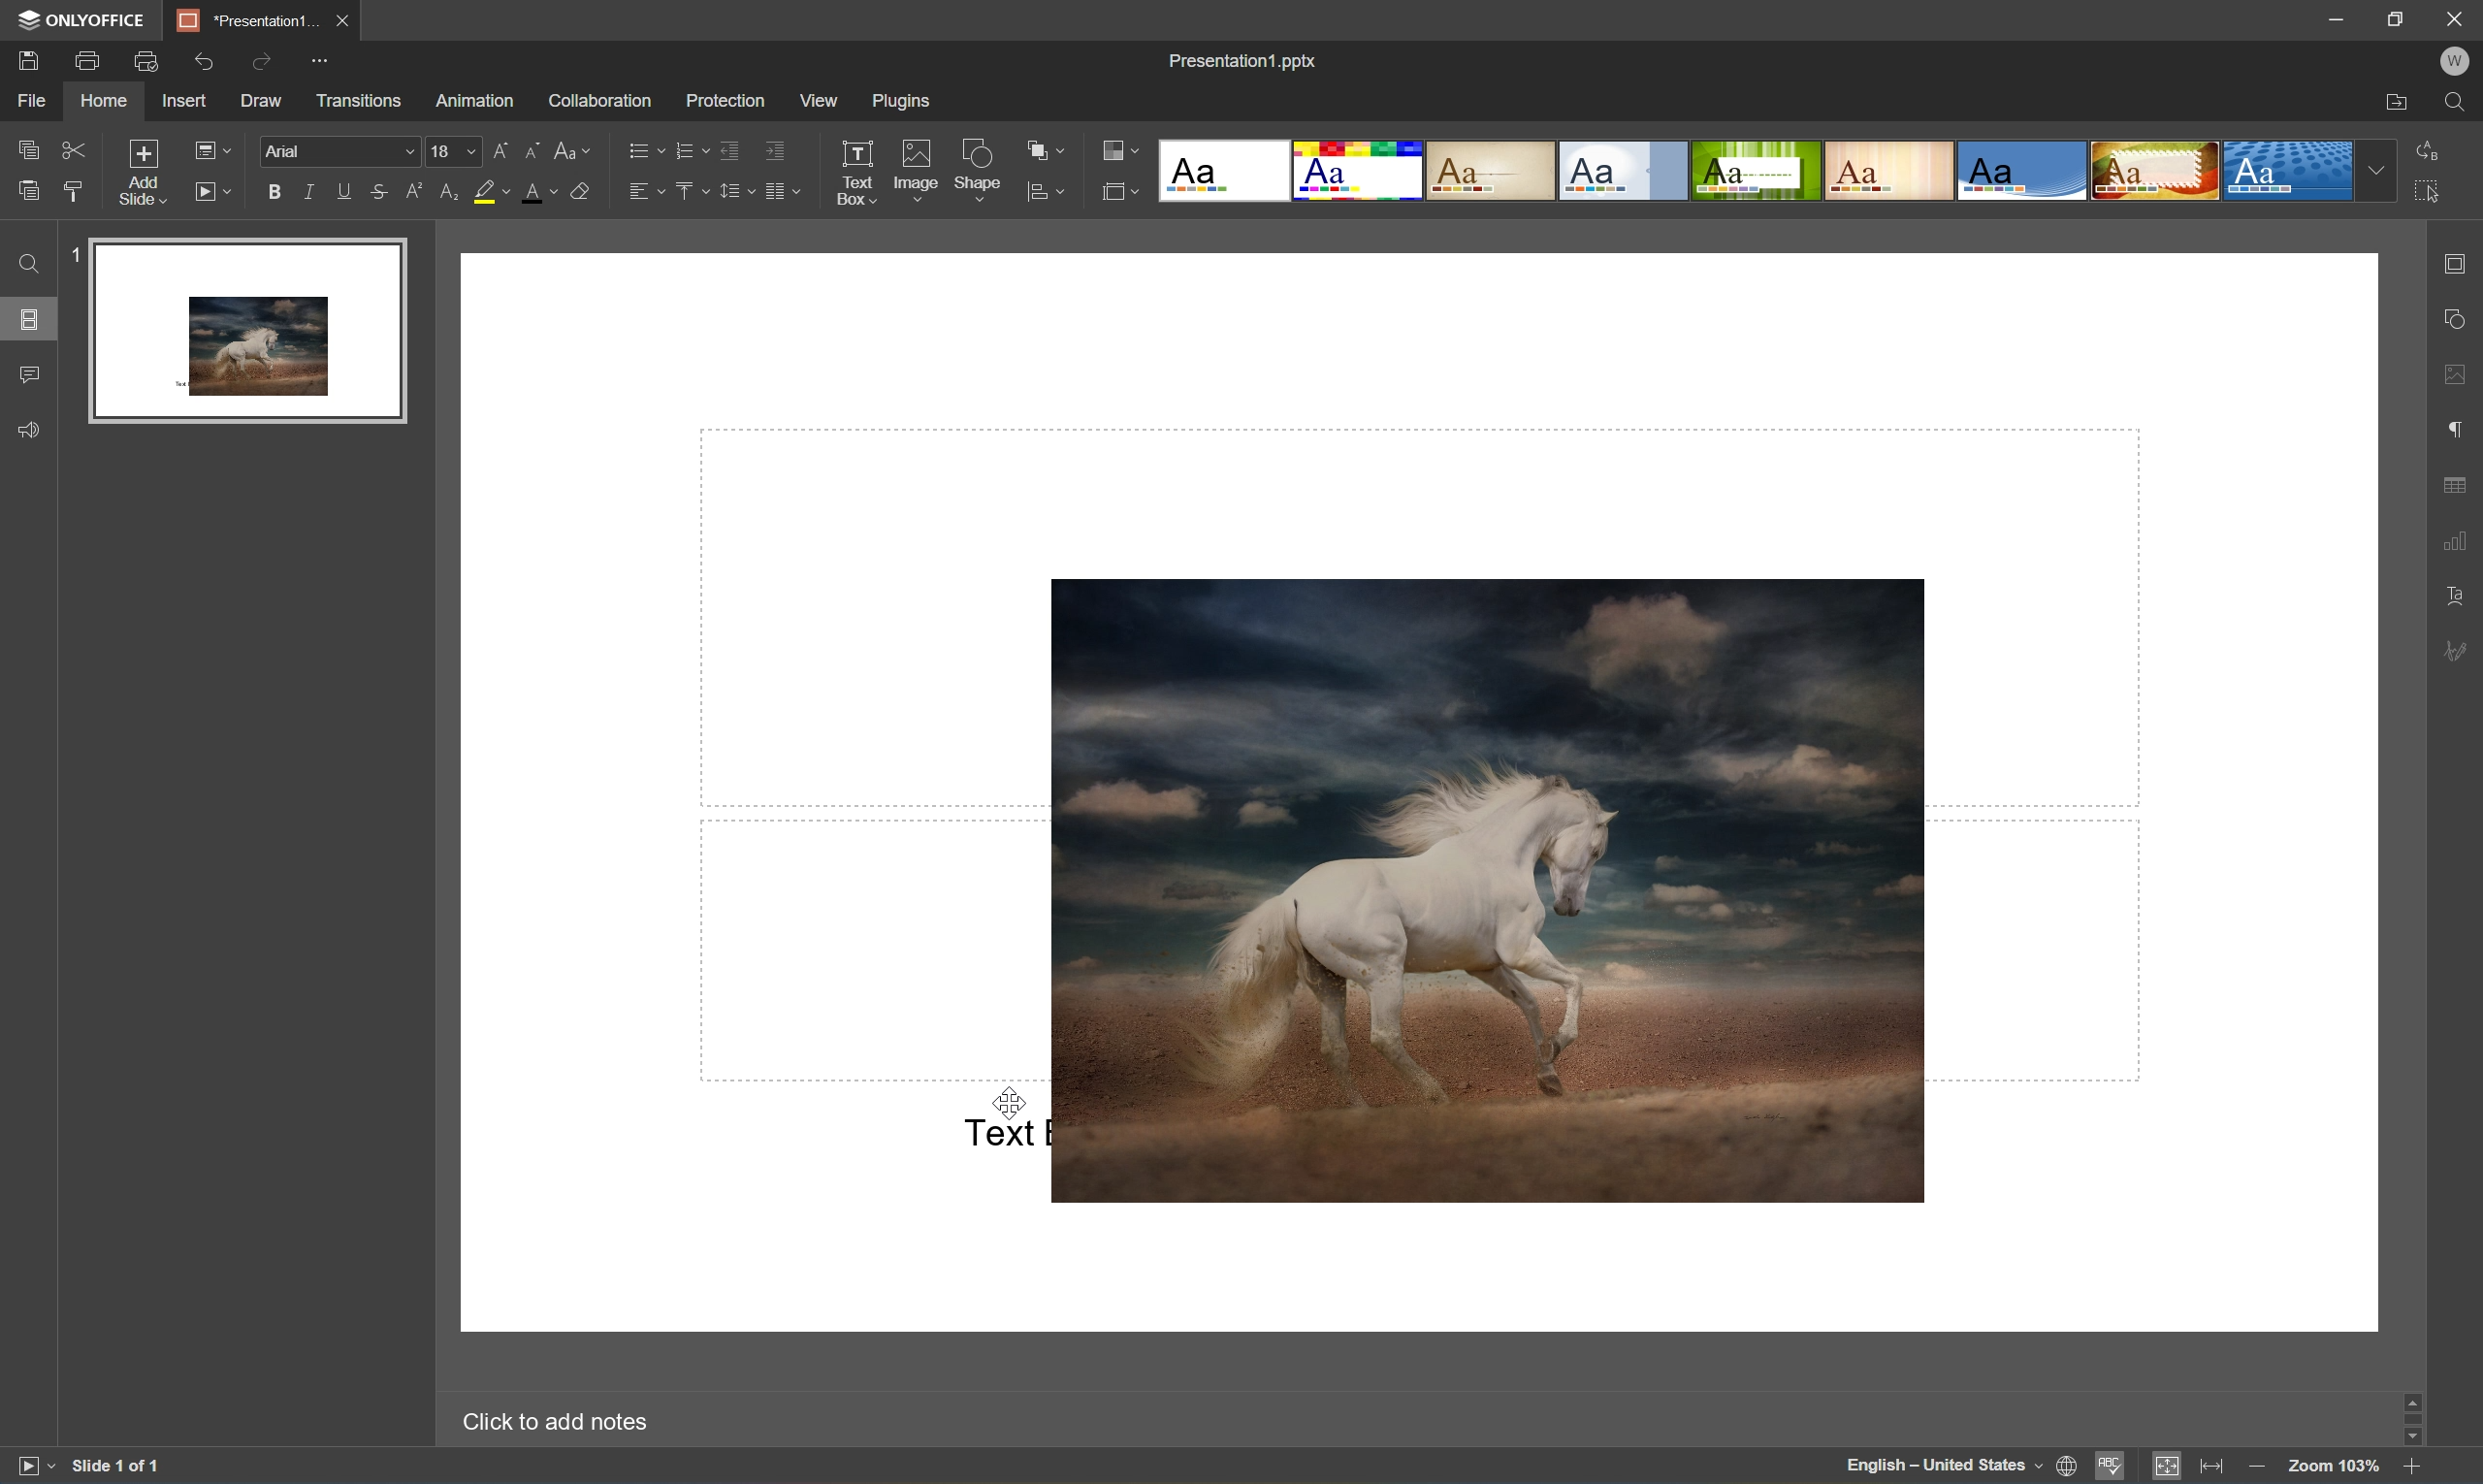 This screenshot has height=1484, width=2483. I want to click on Plugins, so click(908, 102).